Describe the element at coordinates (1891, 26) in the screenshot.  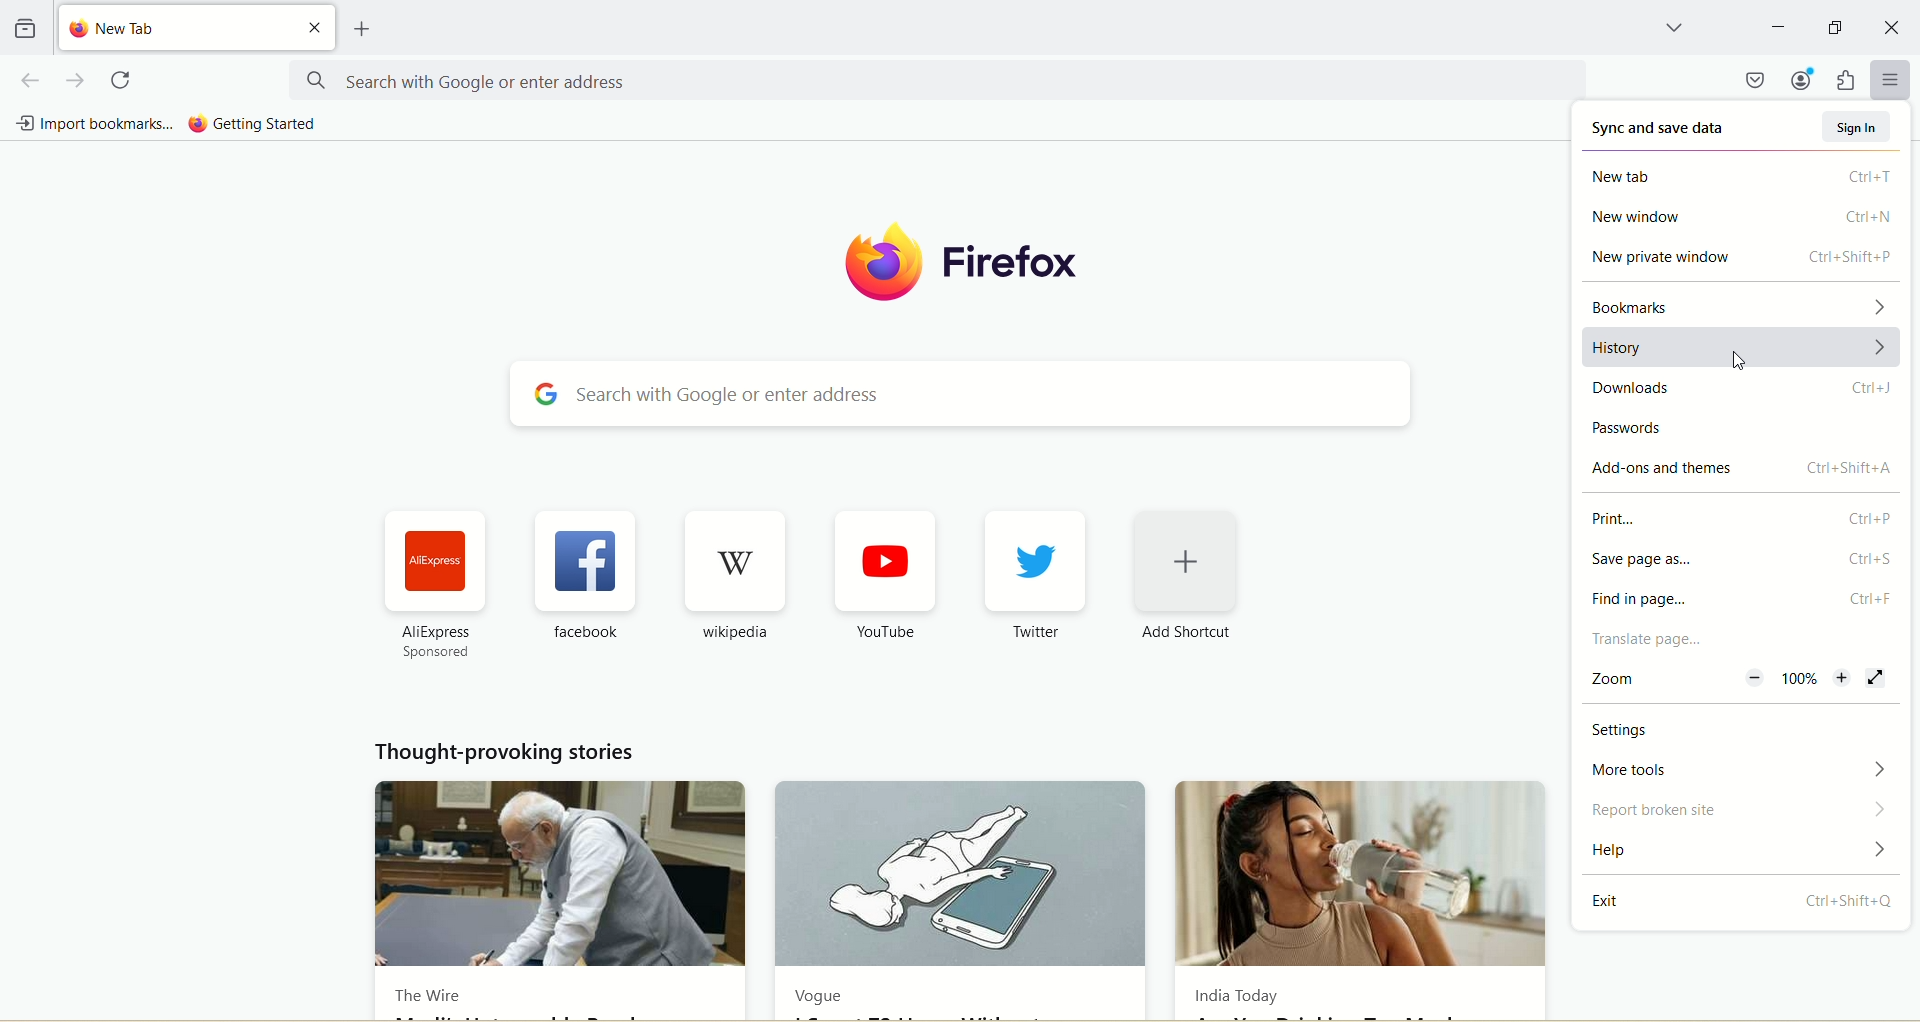
I see `close` at that location.